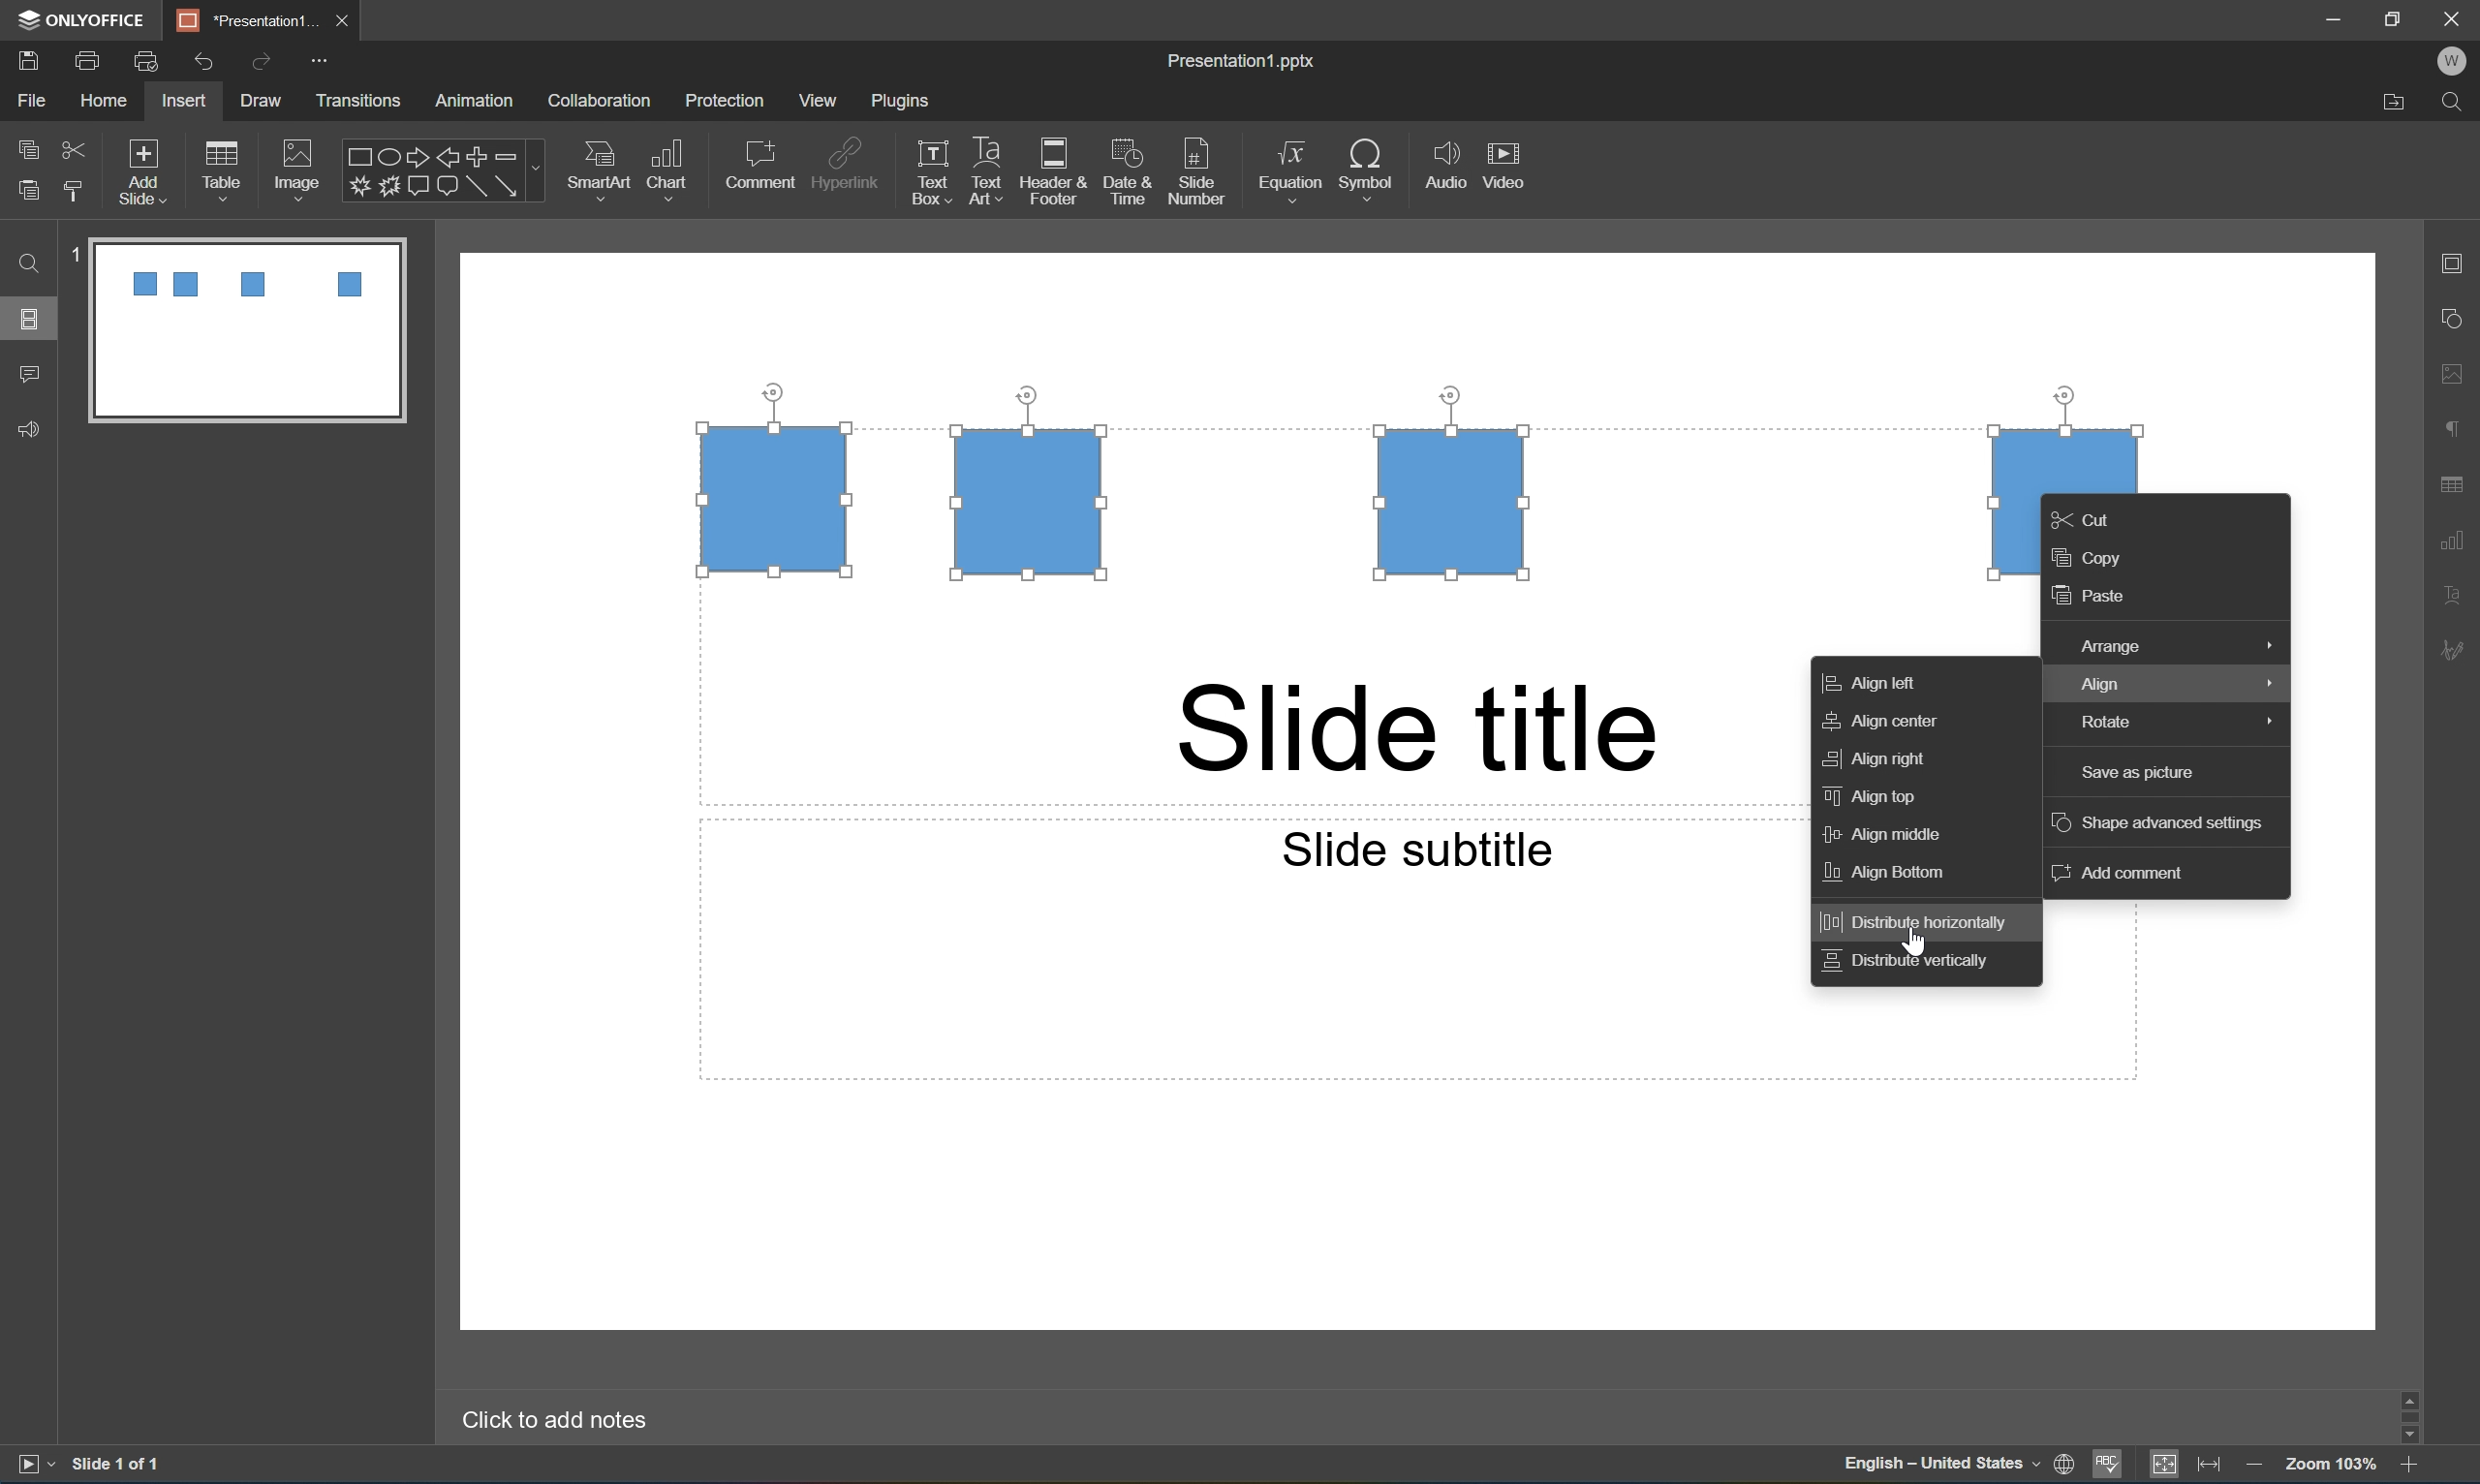 This screenshot has width=2480, height=1484. What do you see at coordinates (1888, 876) in the screenshot?
I see `Align bottom` at bounding box center [1888, 876].